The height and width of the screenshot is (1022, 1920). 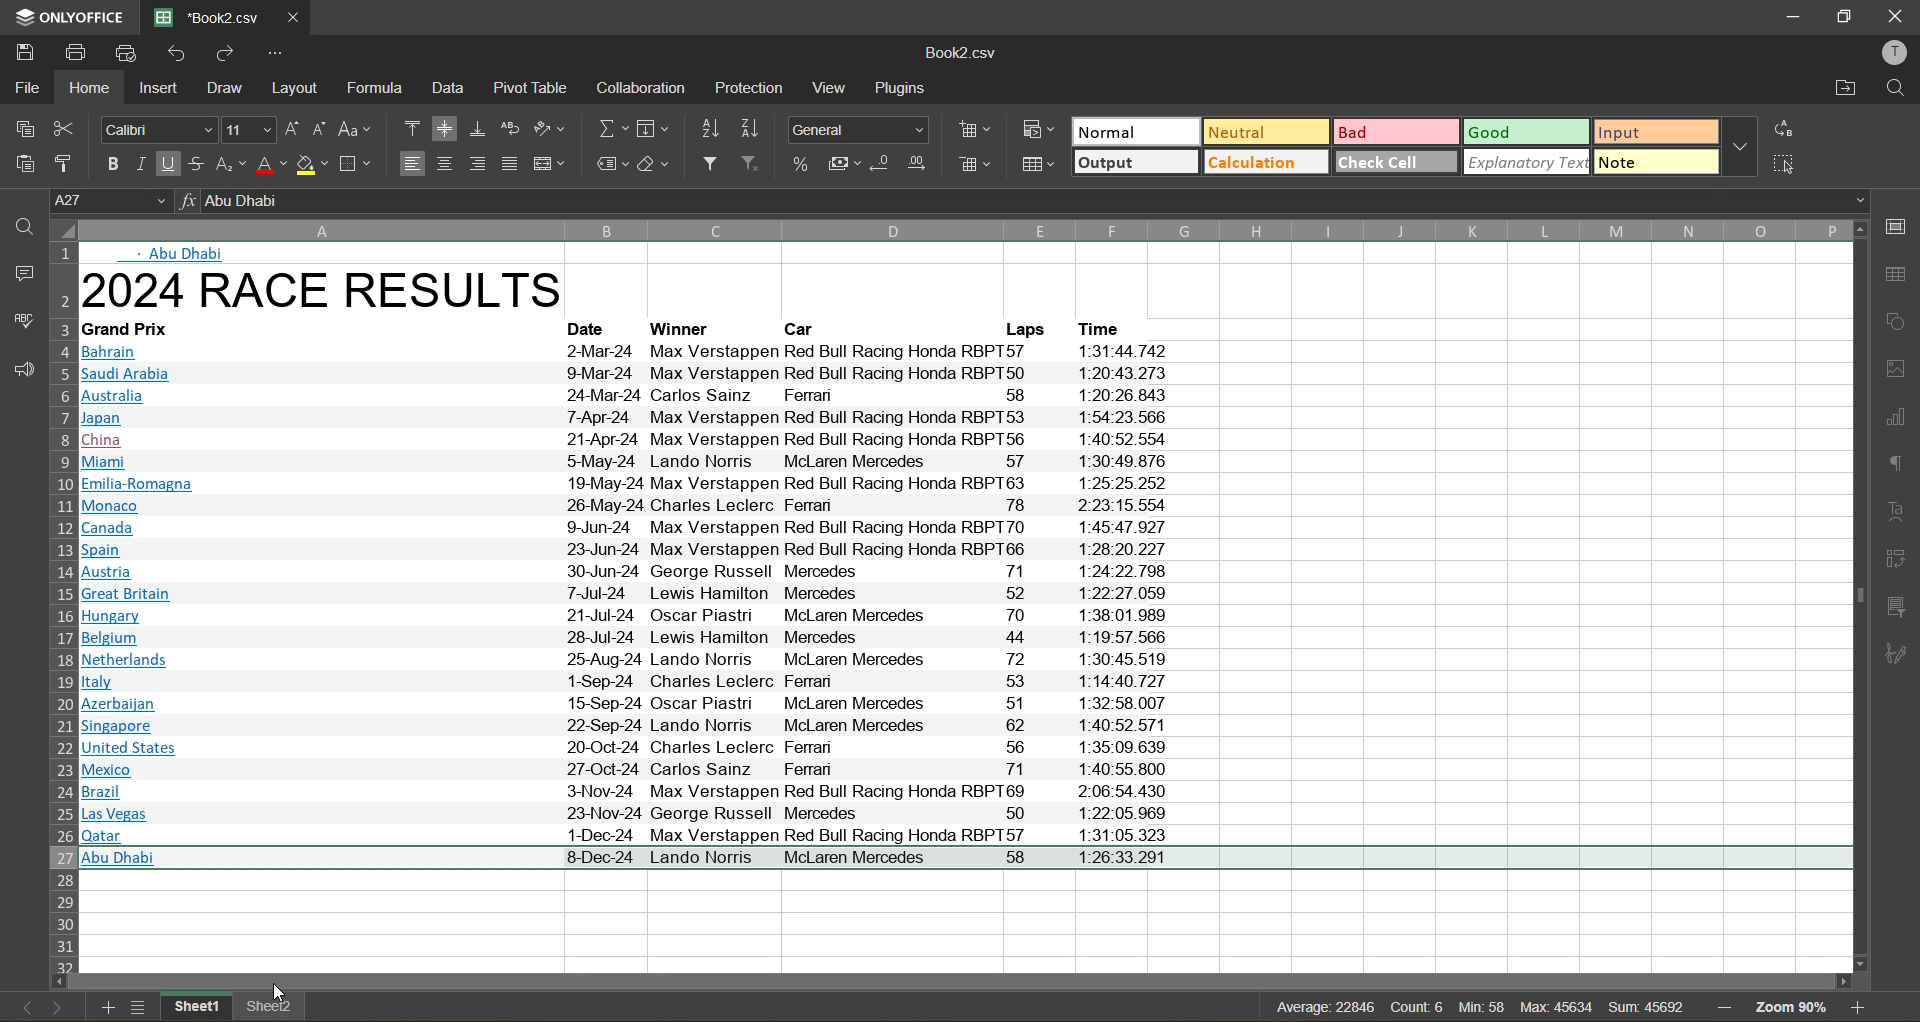 I want to click on undo, so click(x=176, y=53).